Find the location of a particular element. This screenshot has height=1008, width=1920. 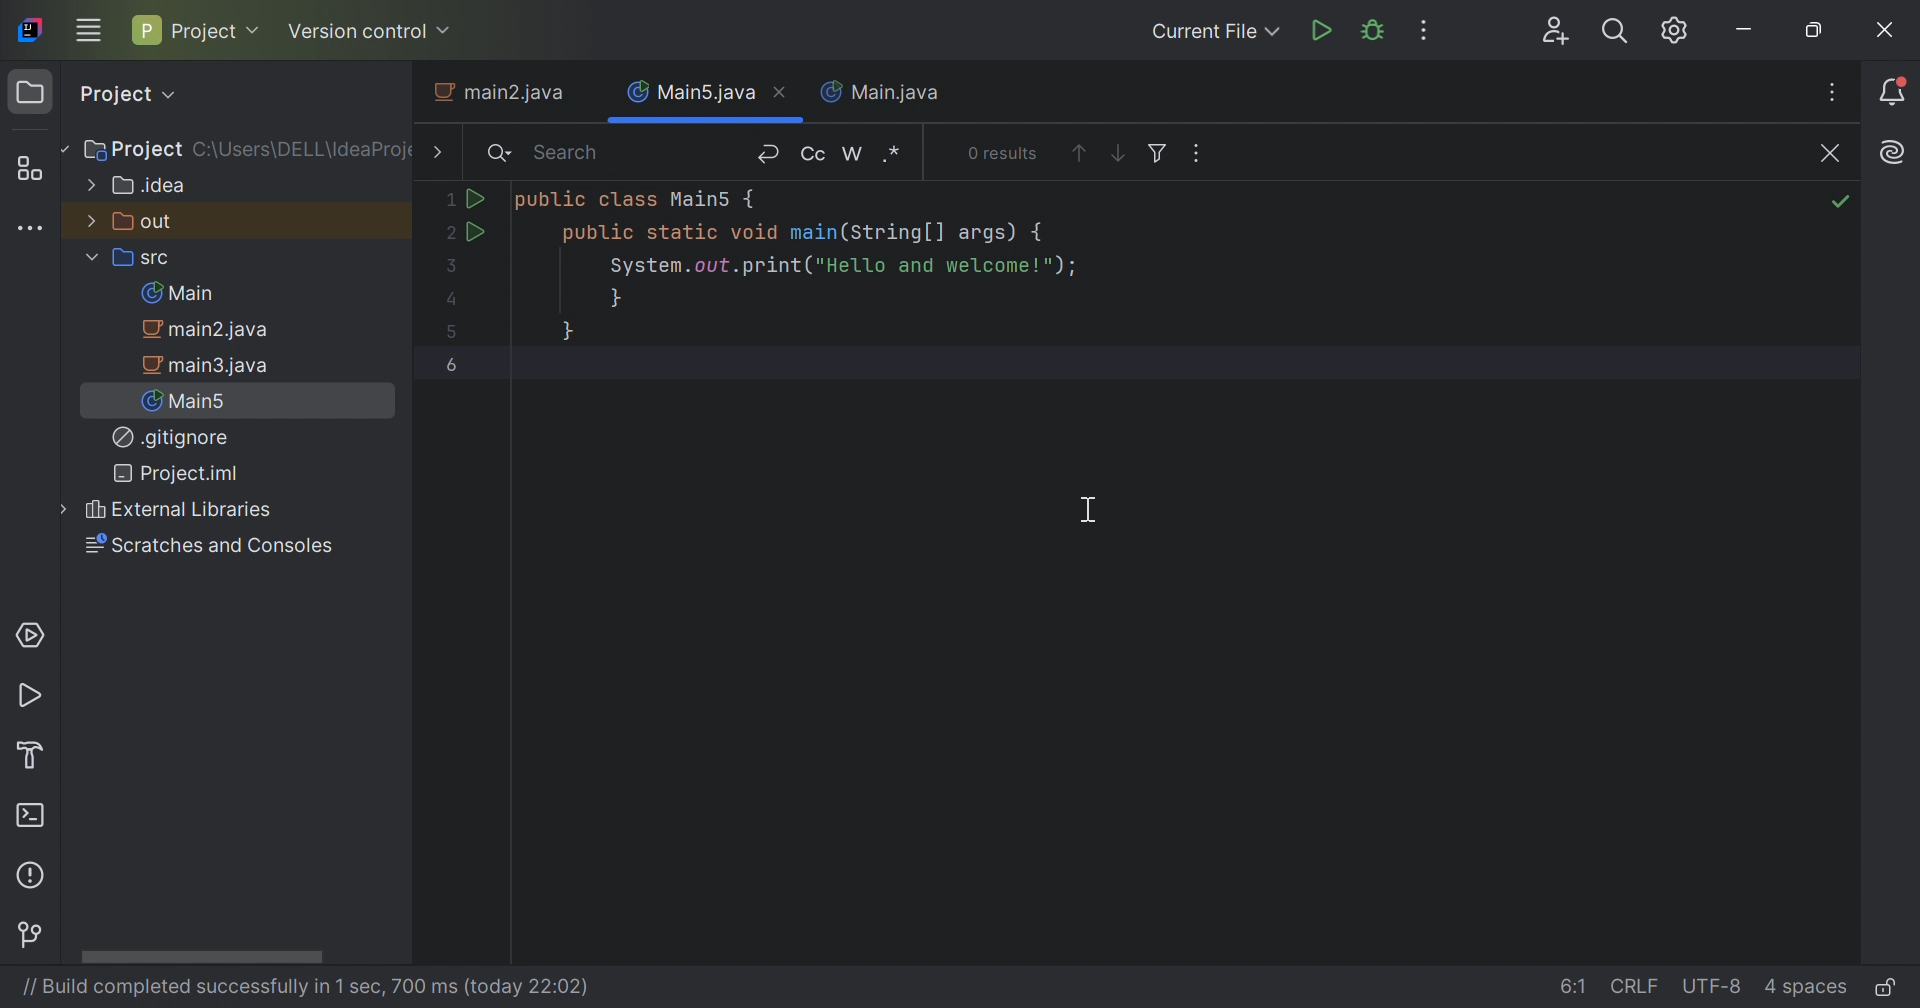

Close is located at coordinates (1887, 33).